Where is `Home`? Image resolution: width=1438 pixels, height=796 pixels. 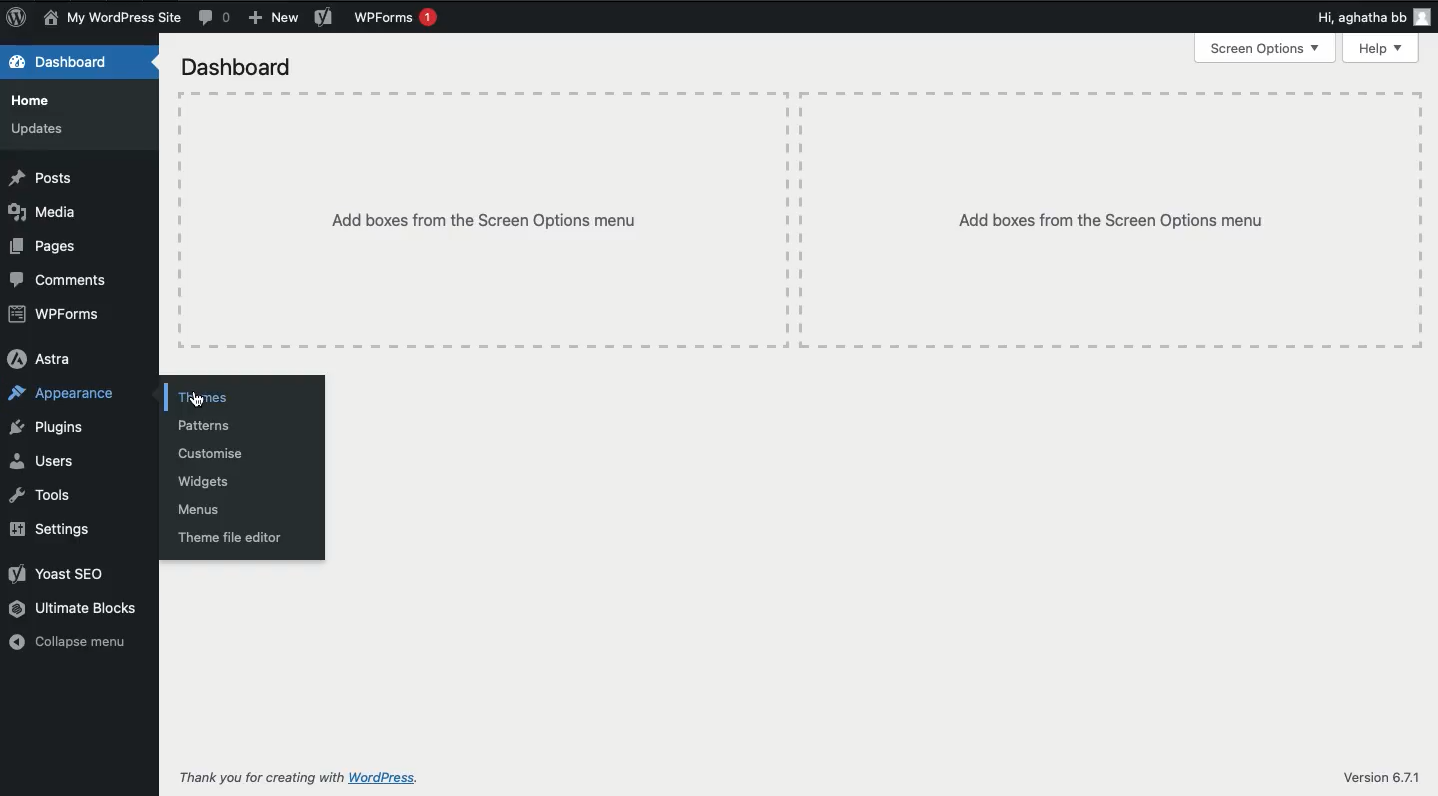 Home is located at coordinates (39, 104).